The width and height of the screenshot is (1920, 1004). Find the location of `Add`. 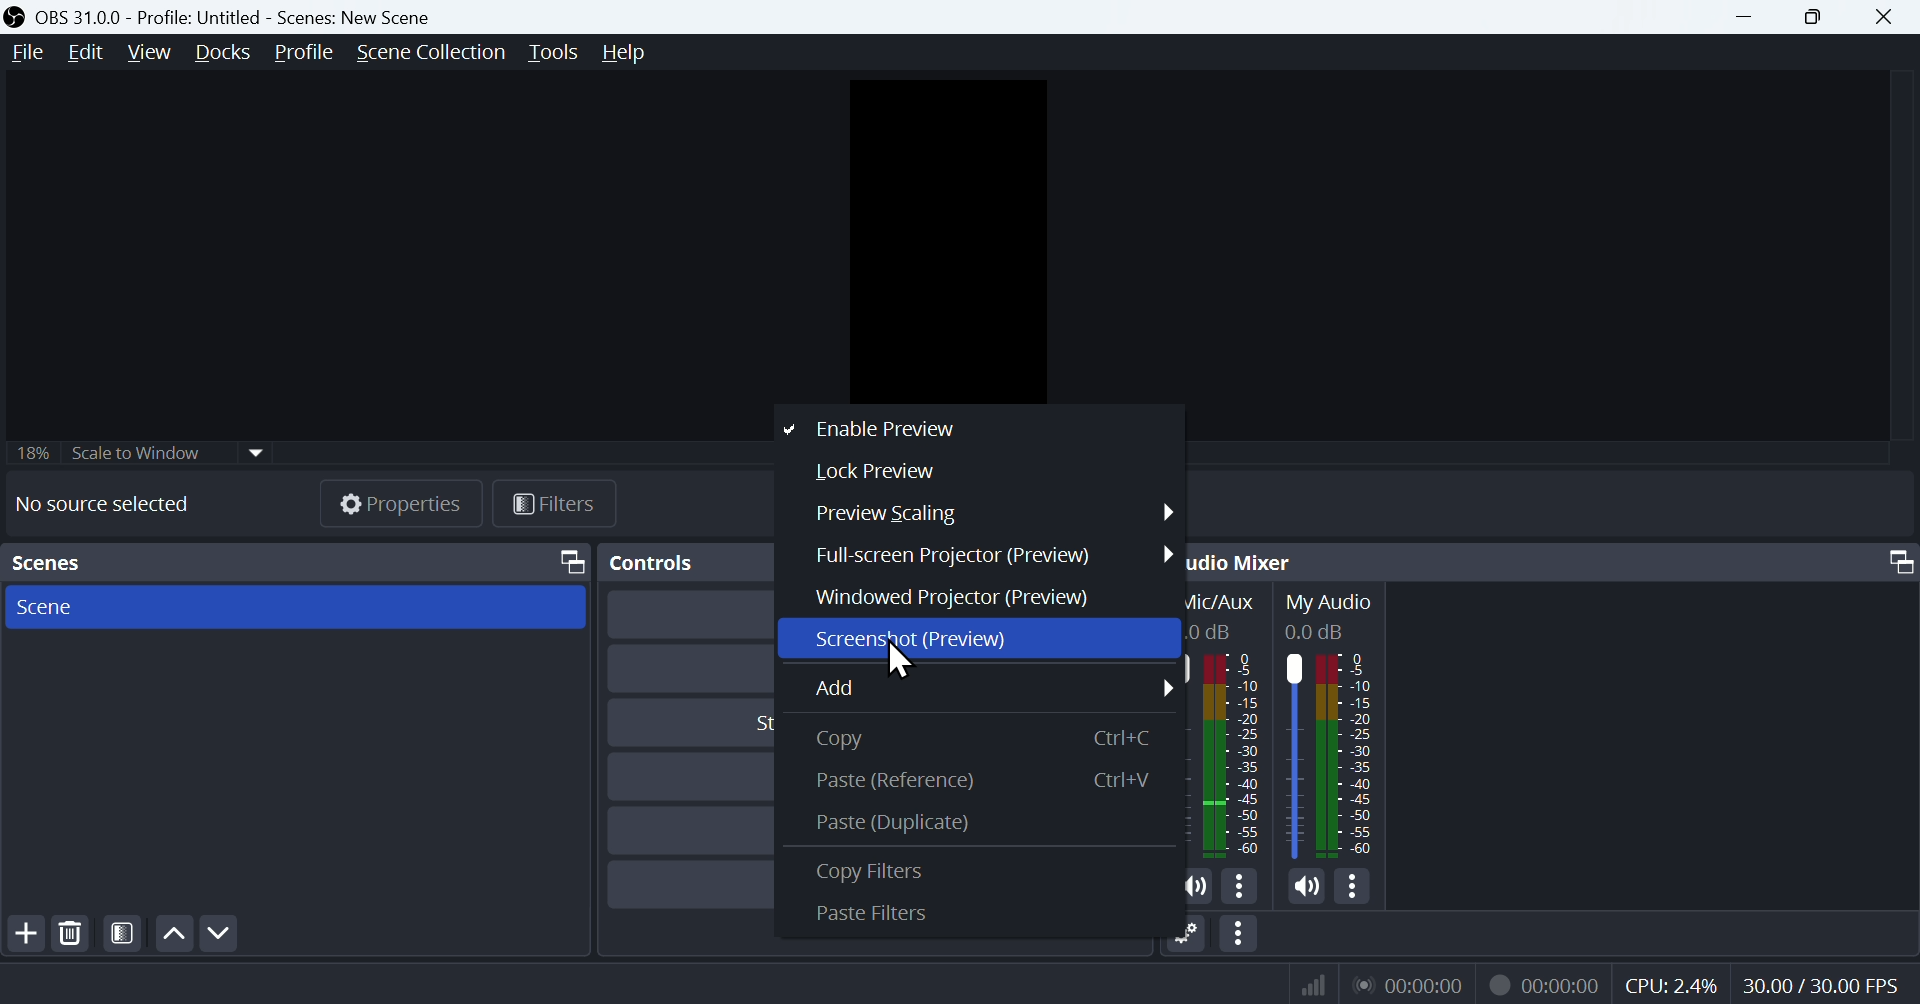

Add is located at coordinates (981, 689).